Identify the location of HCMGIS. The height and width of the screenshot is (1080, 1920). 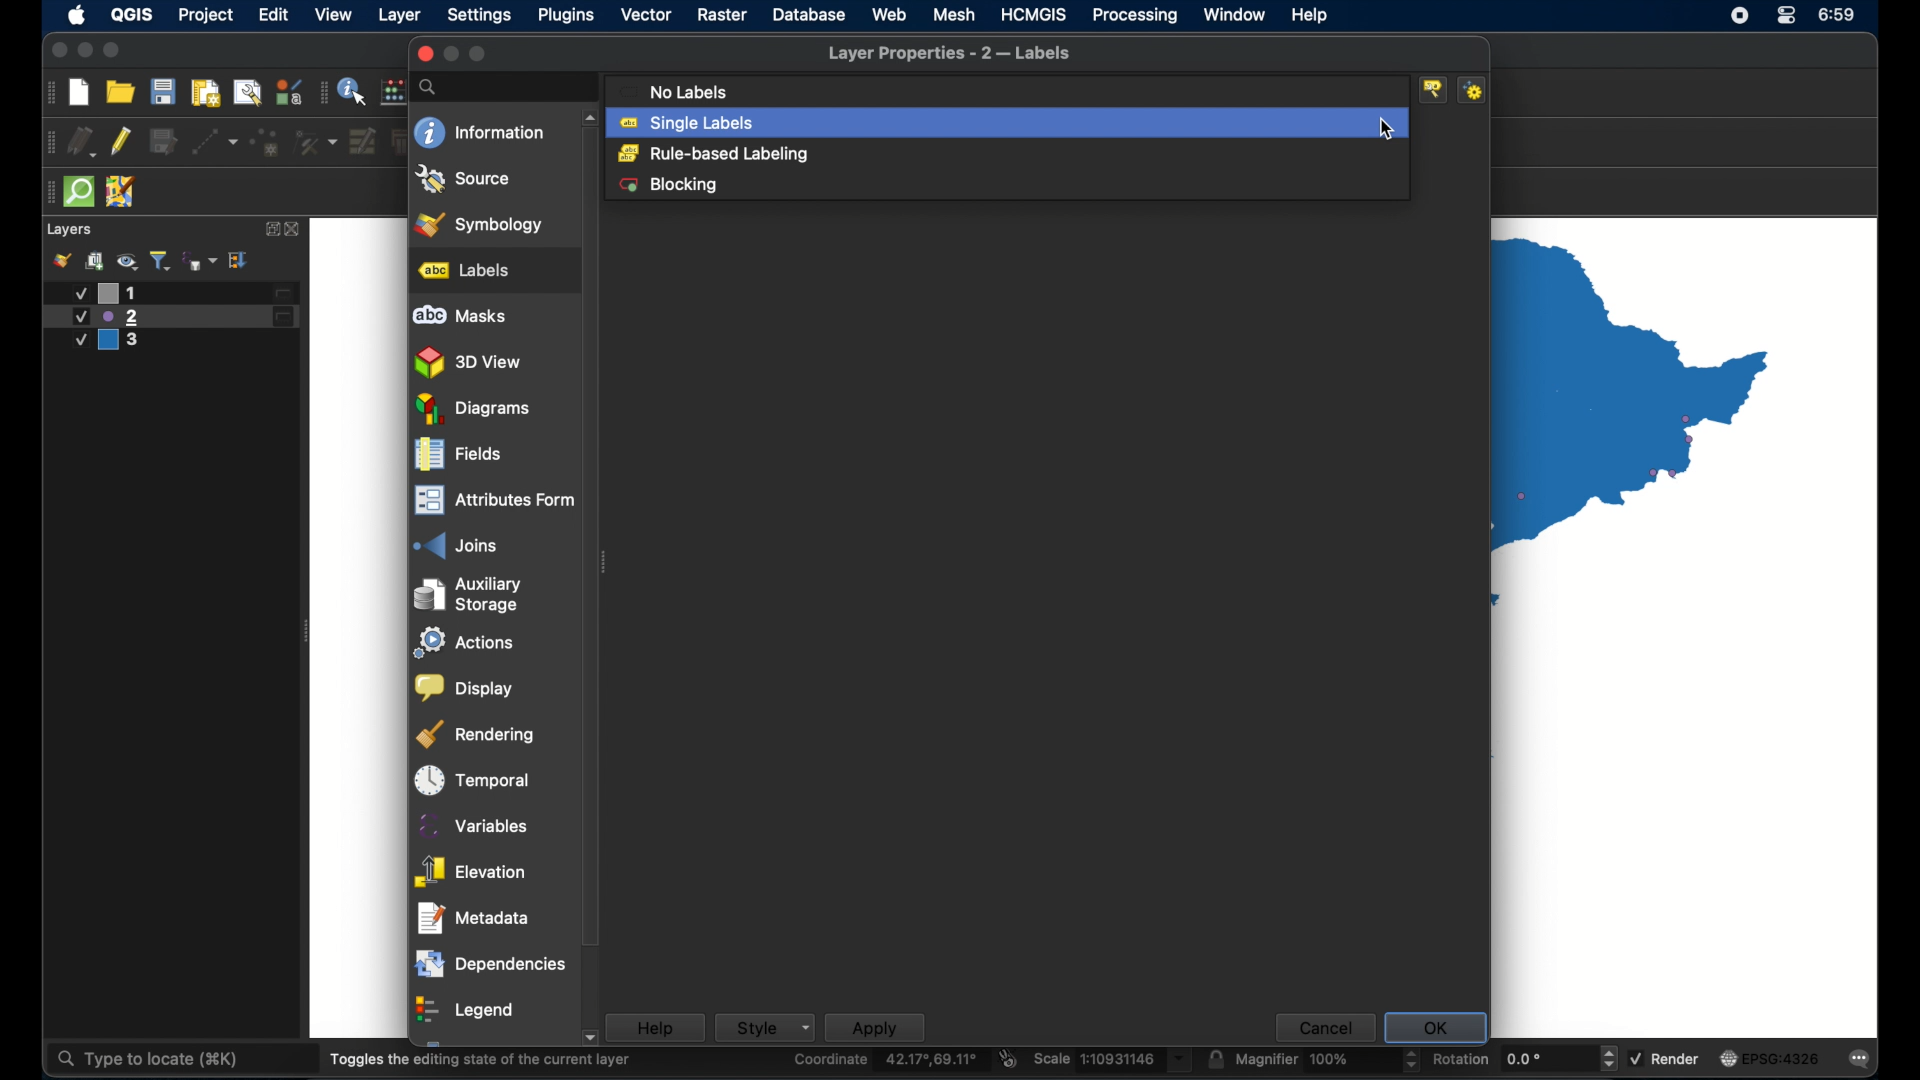
(1034, 15).